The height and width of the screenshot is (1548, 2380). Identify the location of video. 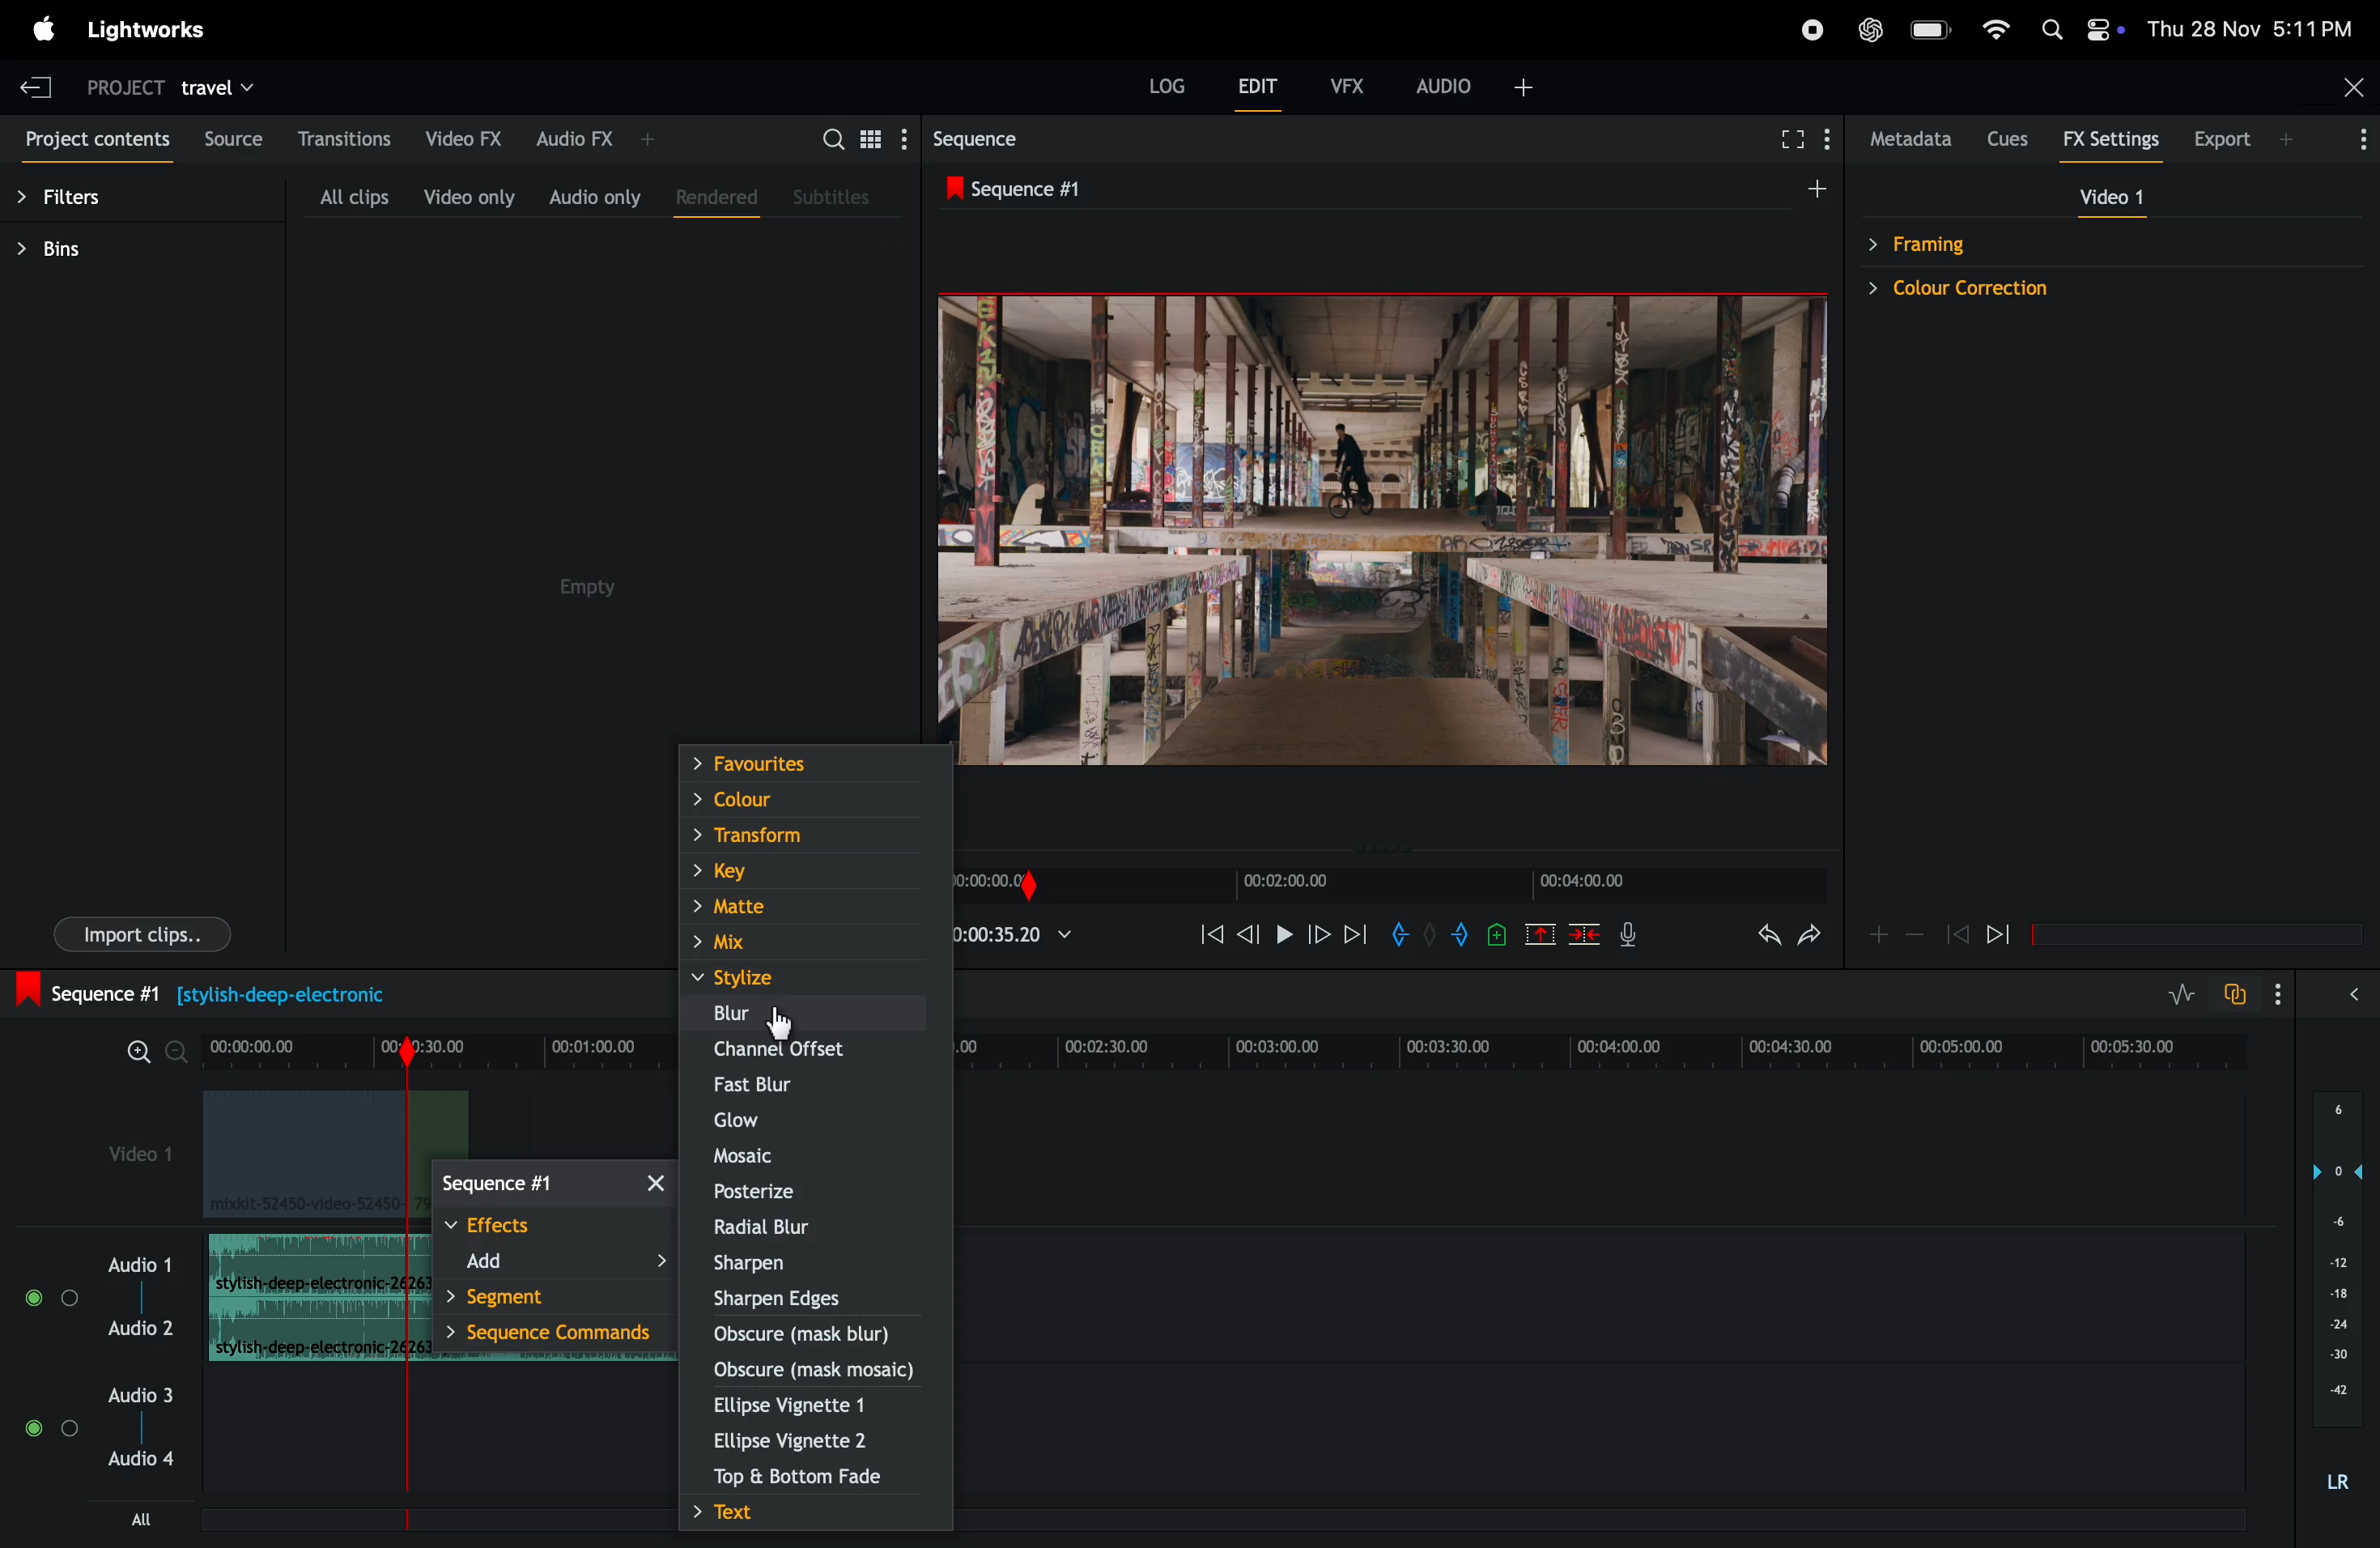
(2110, 200).